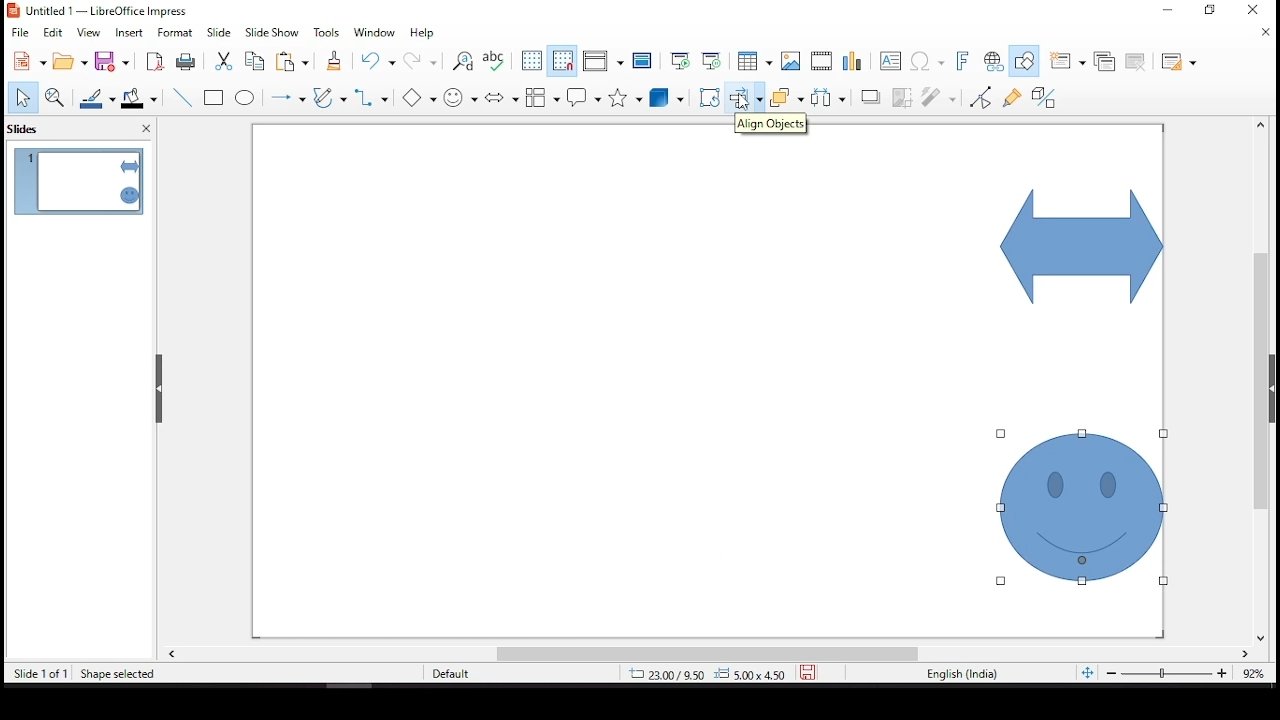 The height and width of the screenshot is (720, 1280). Describe the element at coordinates (20, 31) in the screenshot. I see `file` at that location.